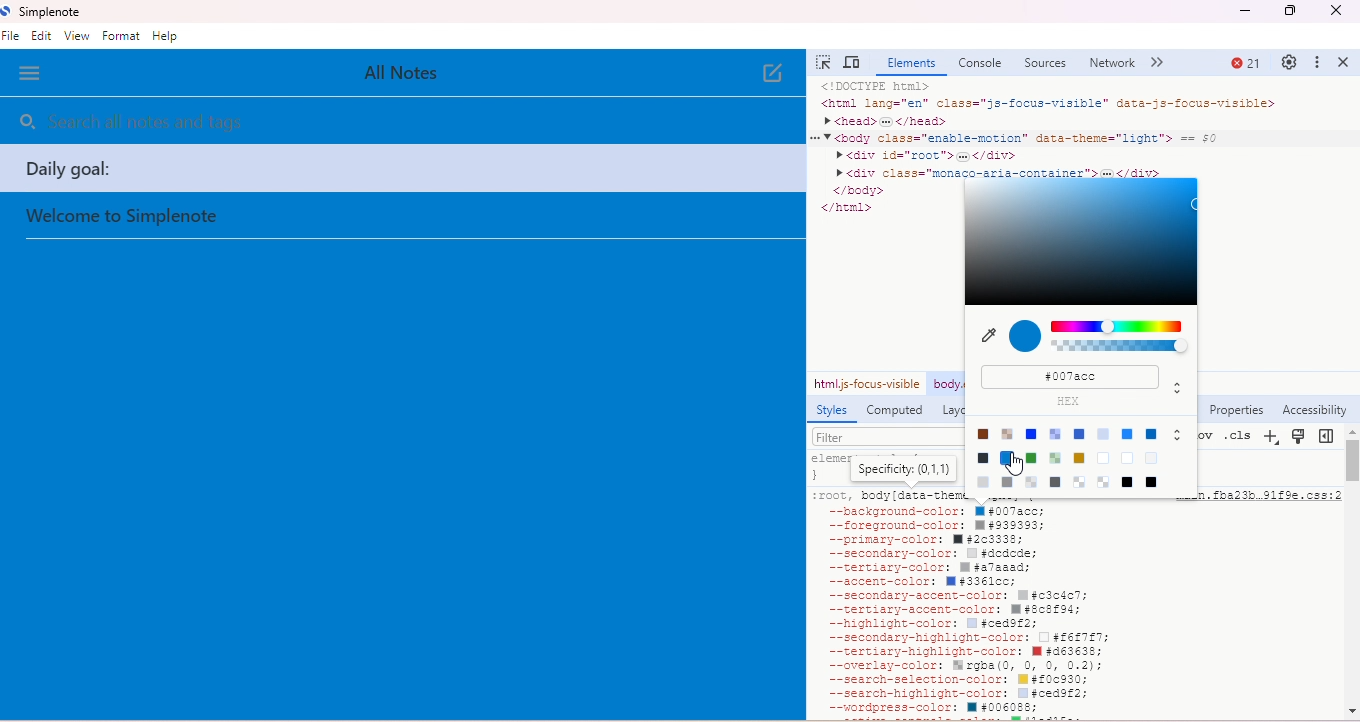 Image resolution: width=1360 pixels, height=722 pixels. Describe the element at coordinates (1337, 12) in the screenshot. I see `close` at that location.